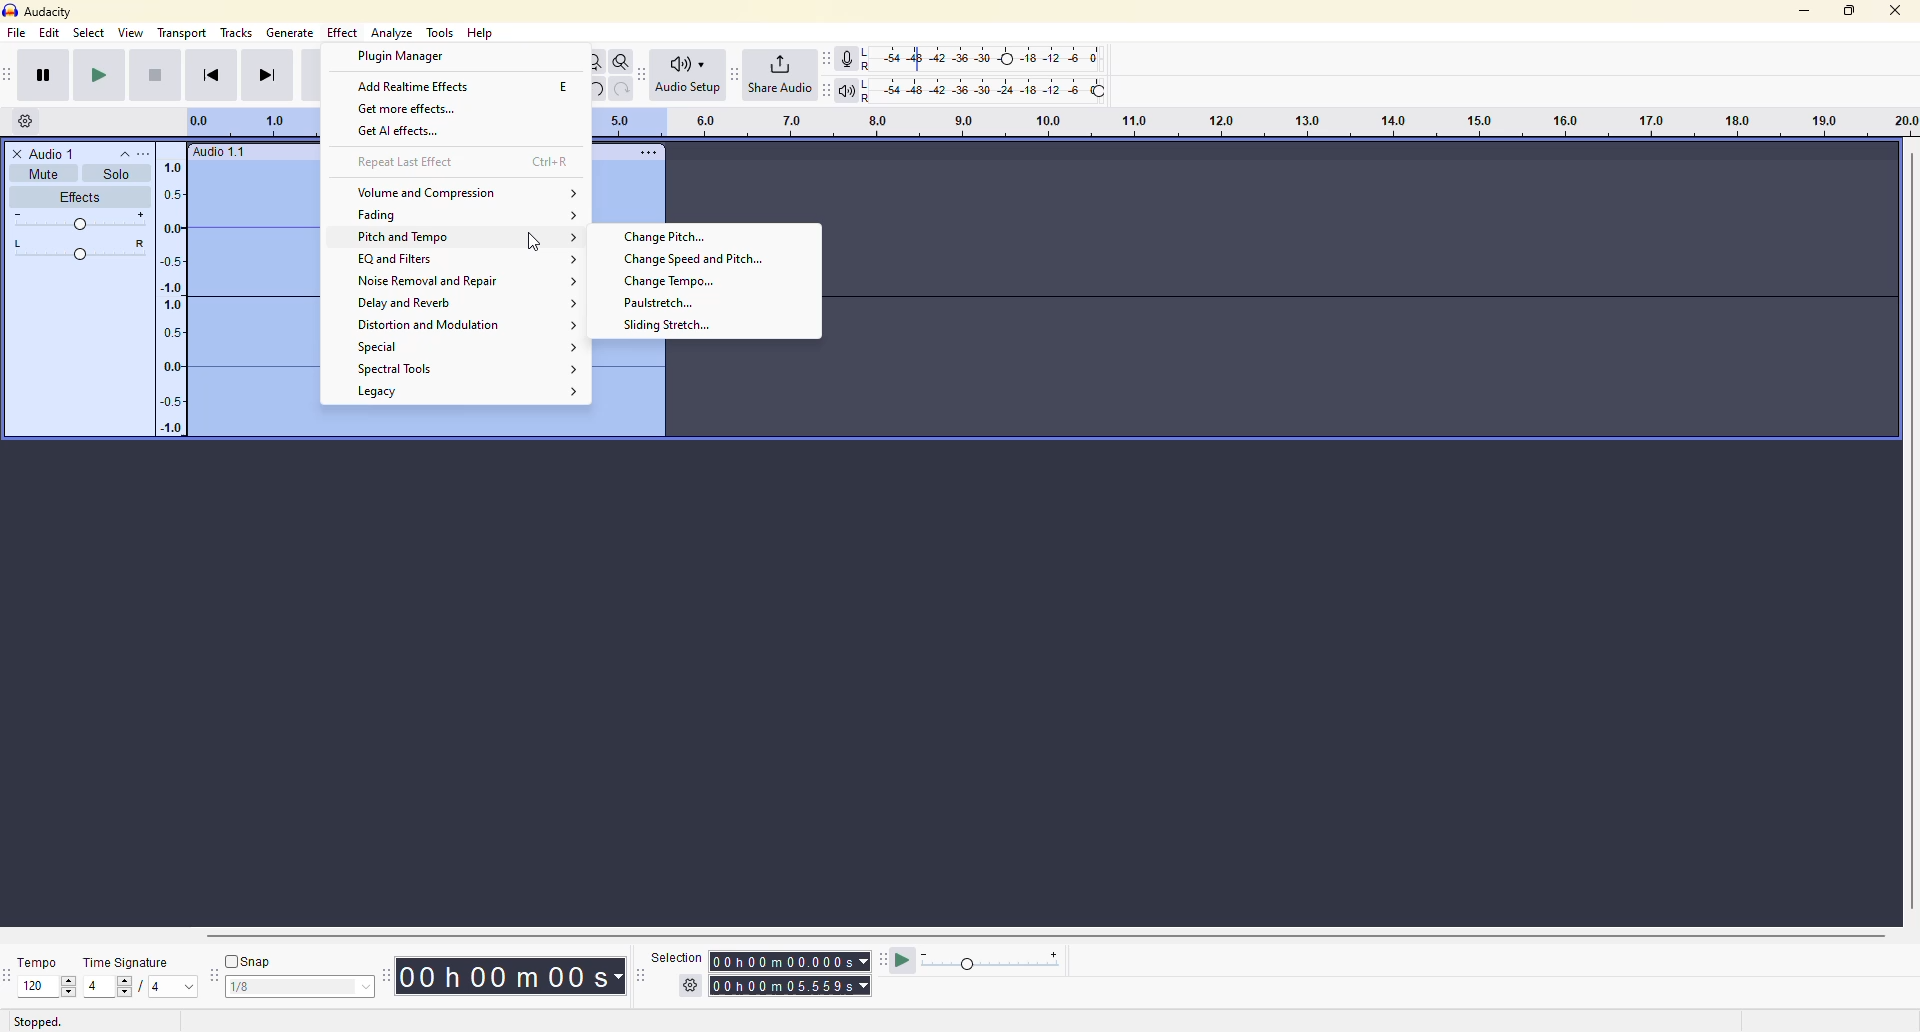 The image size is (1920, 1032). I want to click on timeline options, so click(26, 120).